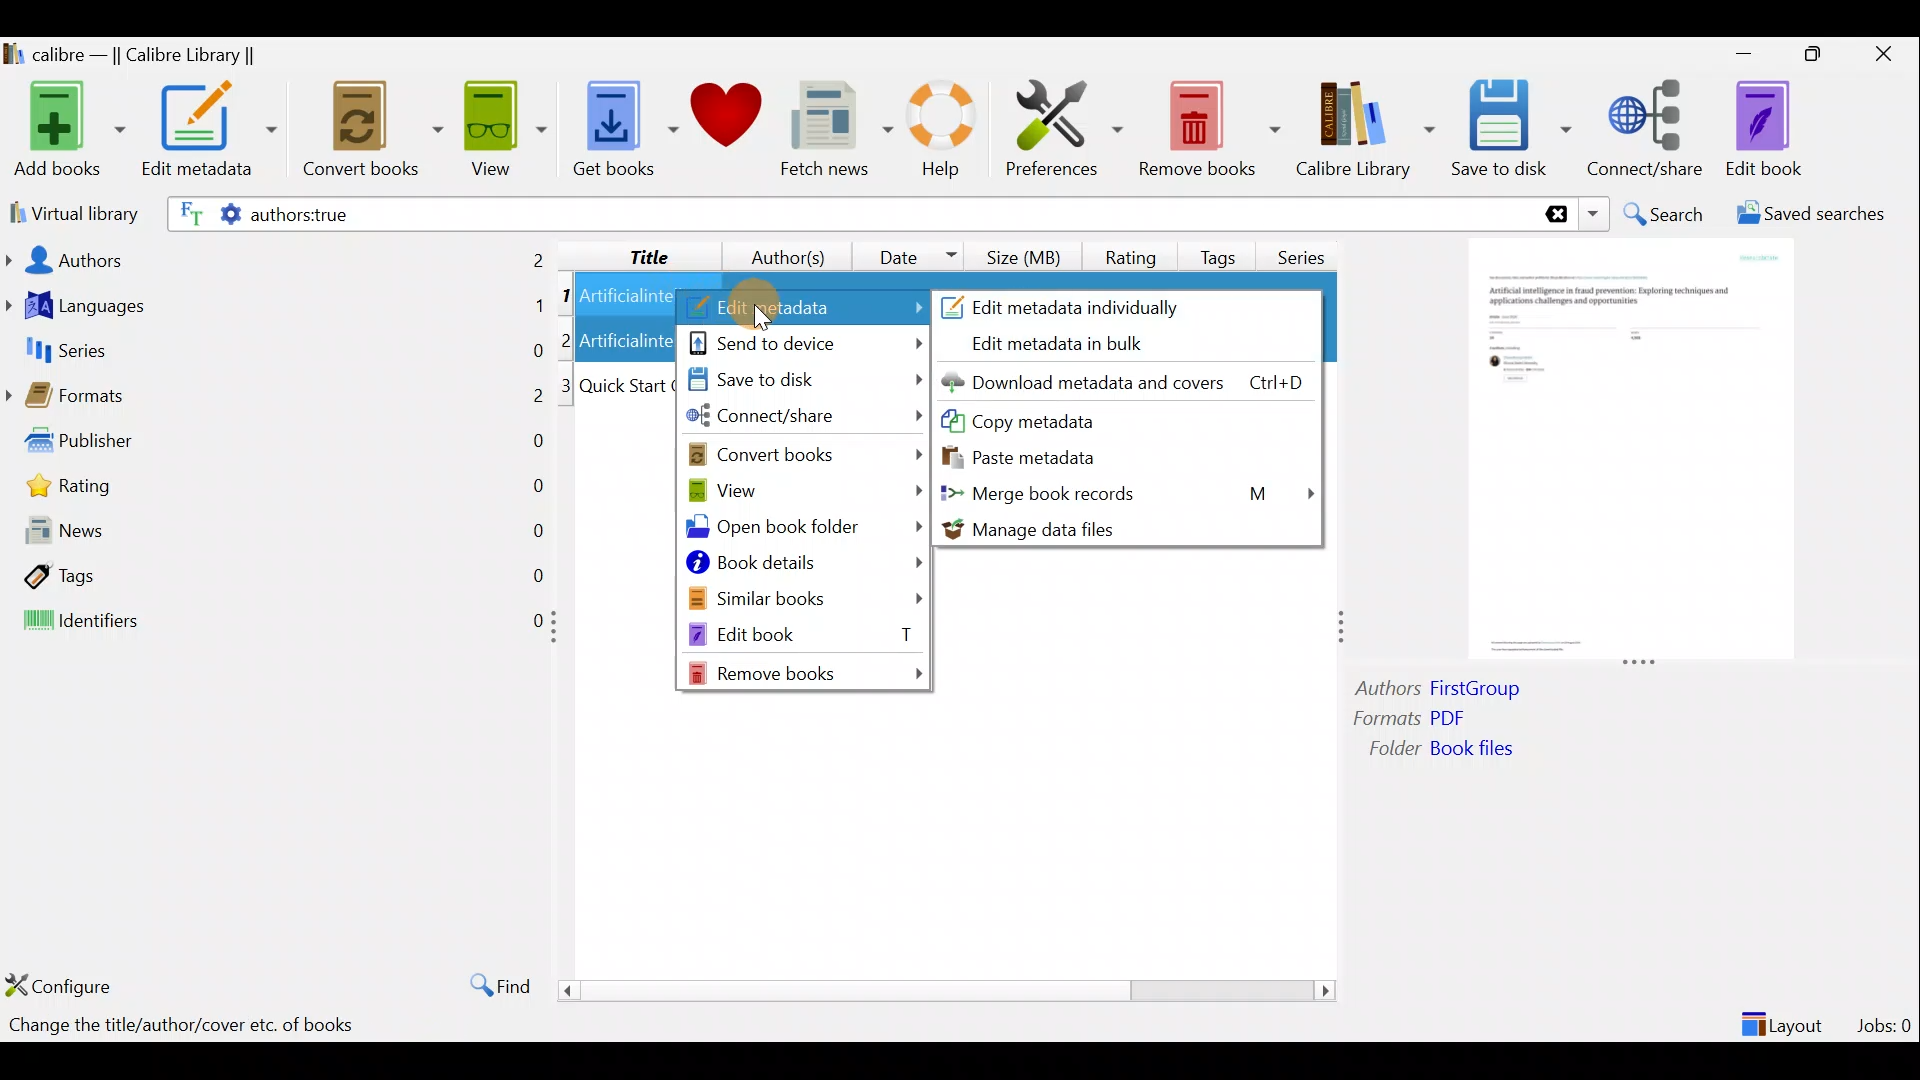 The image size is (1920, 1080). What do you see at coordinates (1490, 751) in the screenshot?
I see `Folder: Book files` at bounding box center [1490, 751].